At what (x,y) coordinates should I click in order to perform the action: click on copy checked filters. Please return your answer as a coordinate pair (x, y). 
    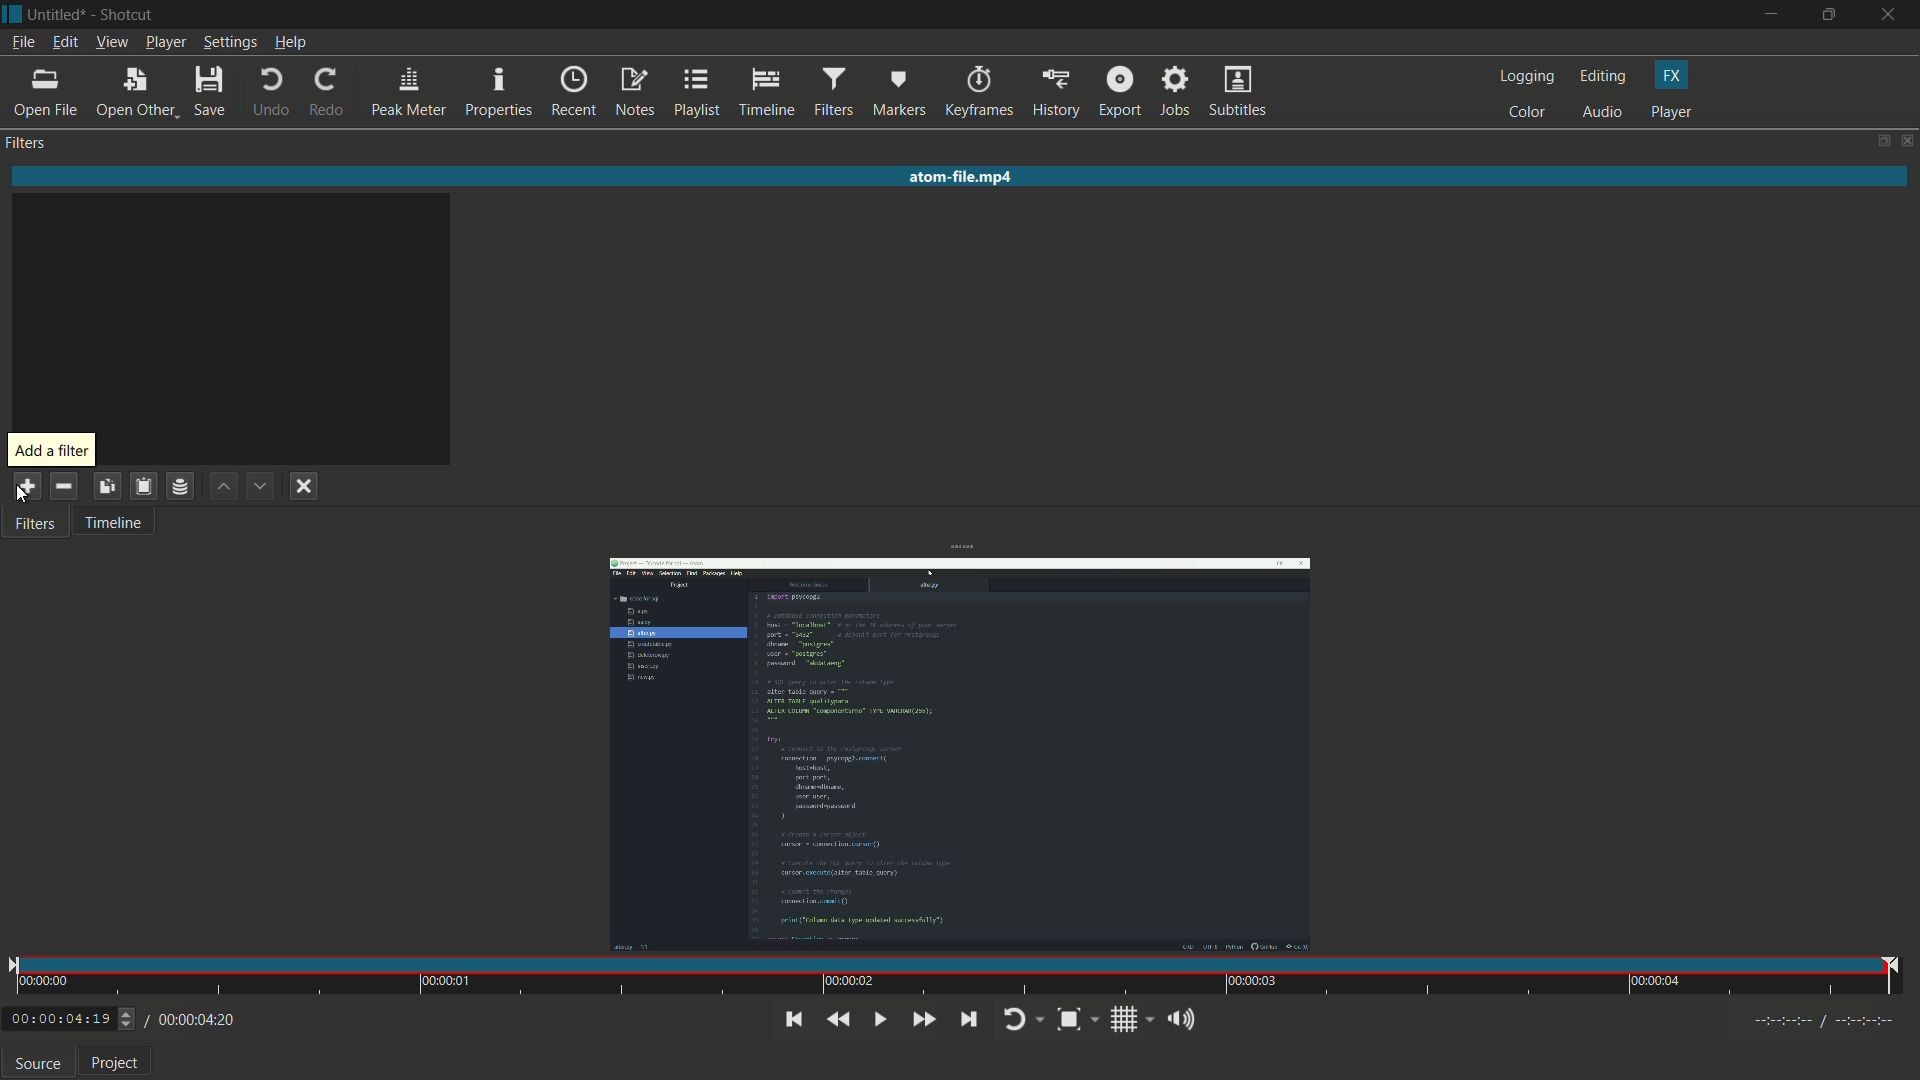
    Looking at the image, I should click on (109, 485).